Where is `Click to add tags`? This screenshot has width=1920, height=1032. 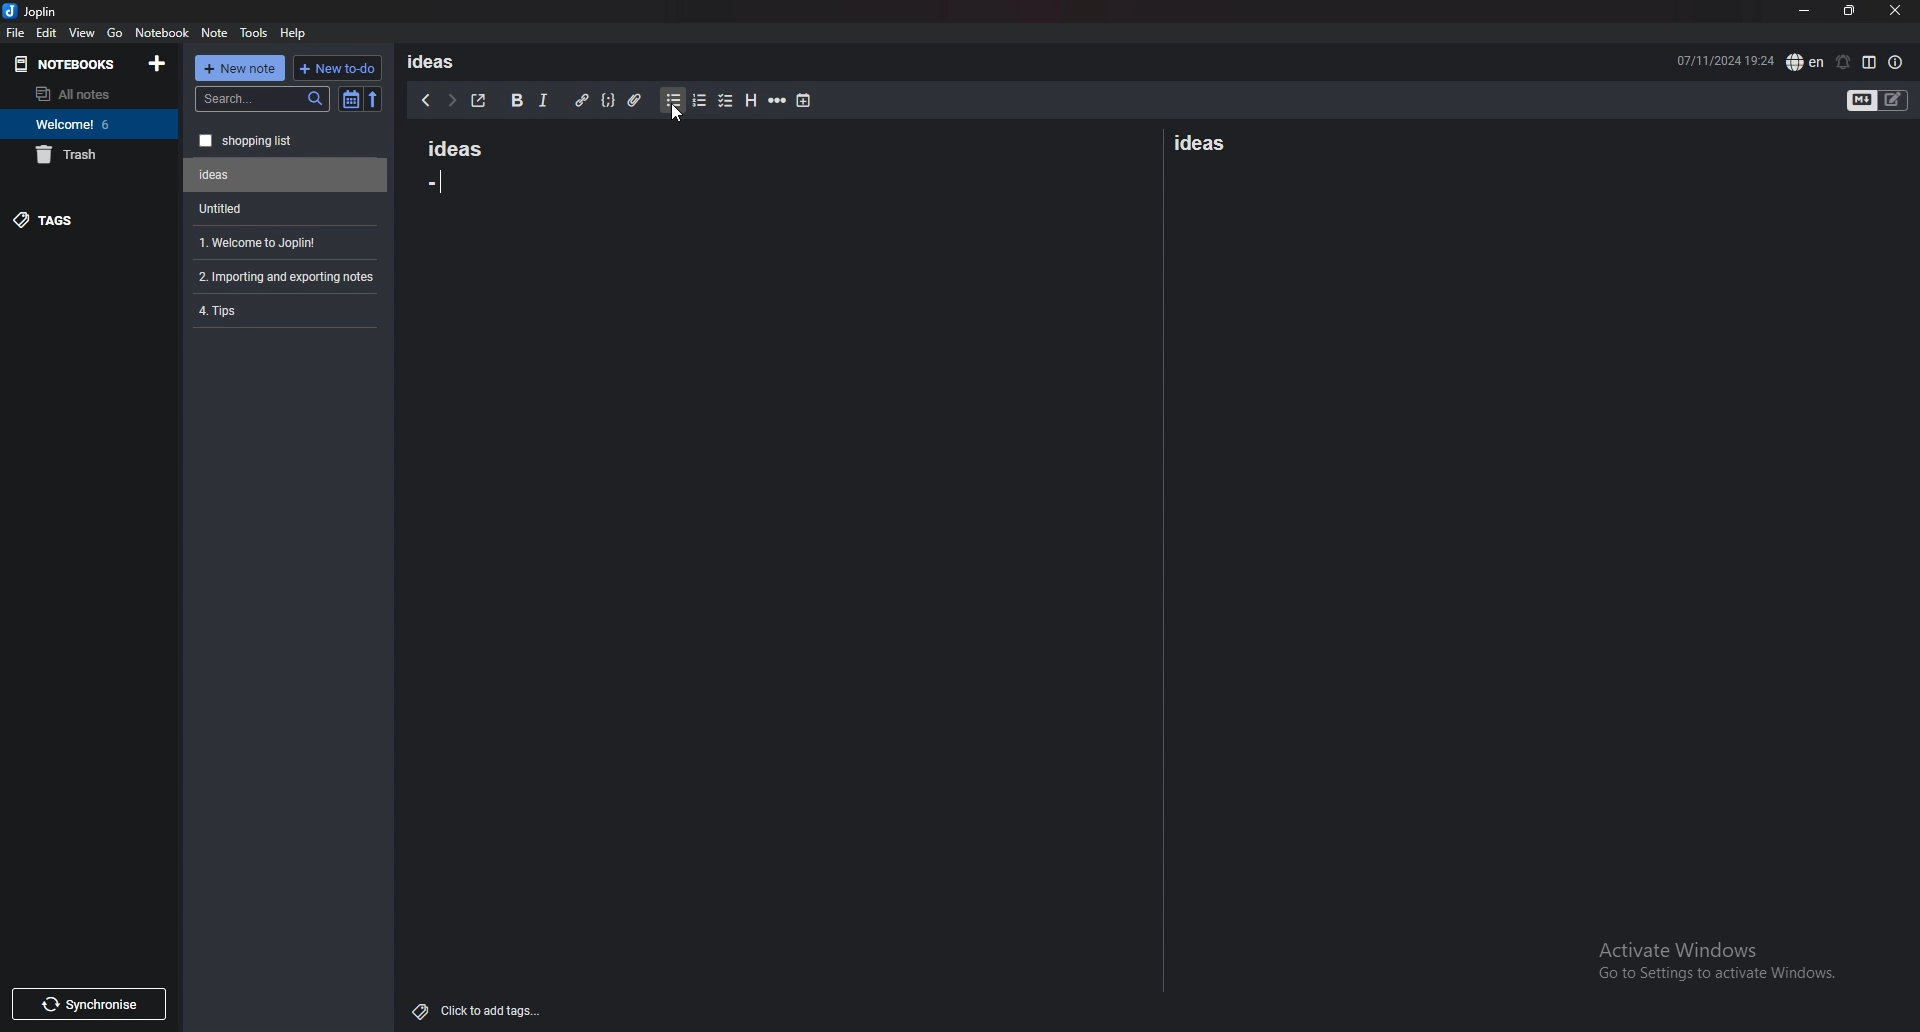 Click to add tags is located at coordinates (481, 1006).